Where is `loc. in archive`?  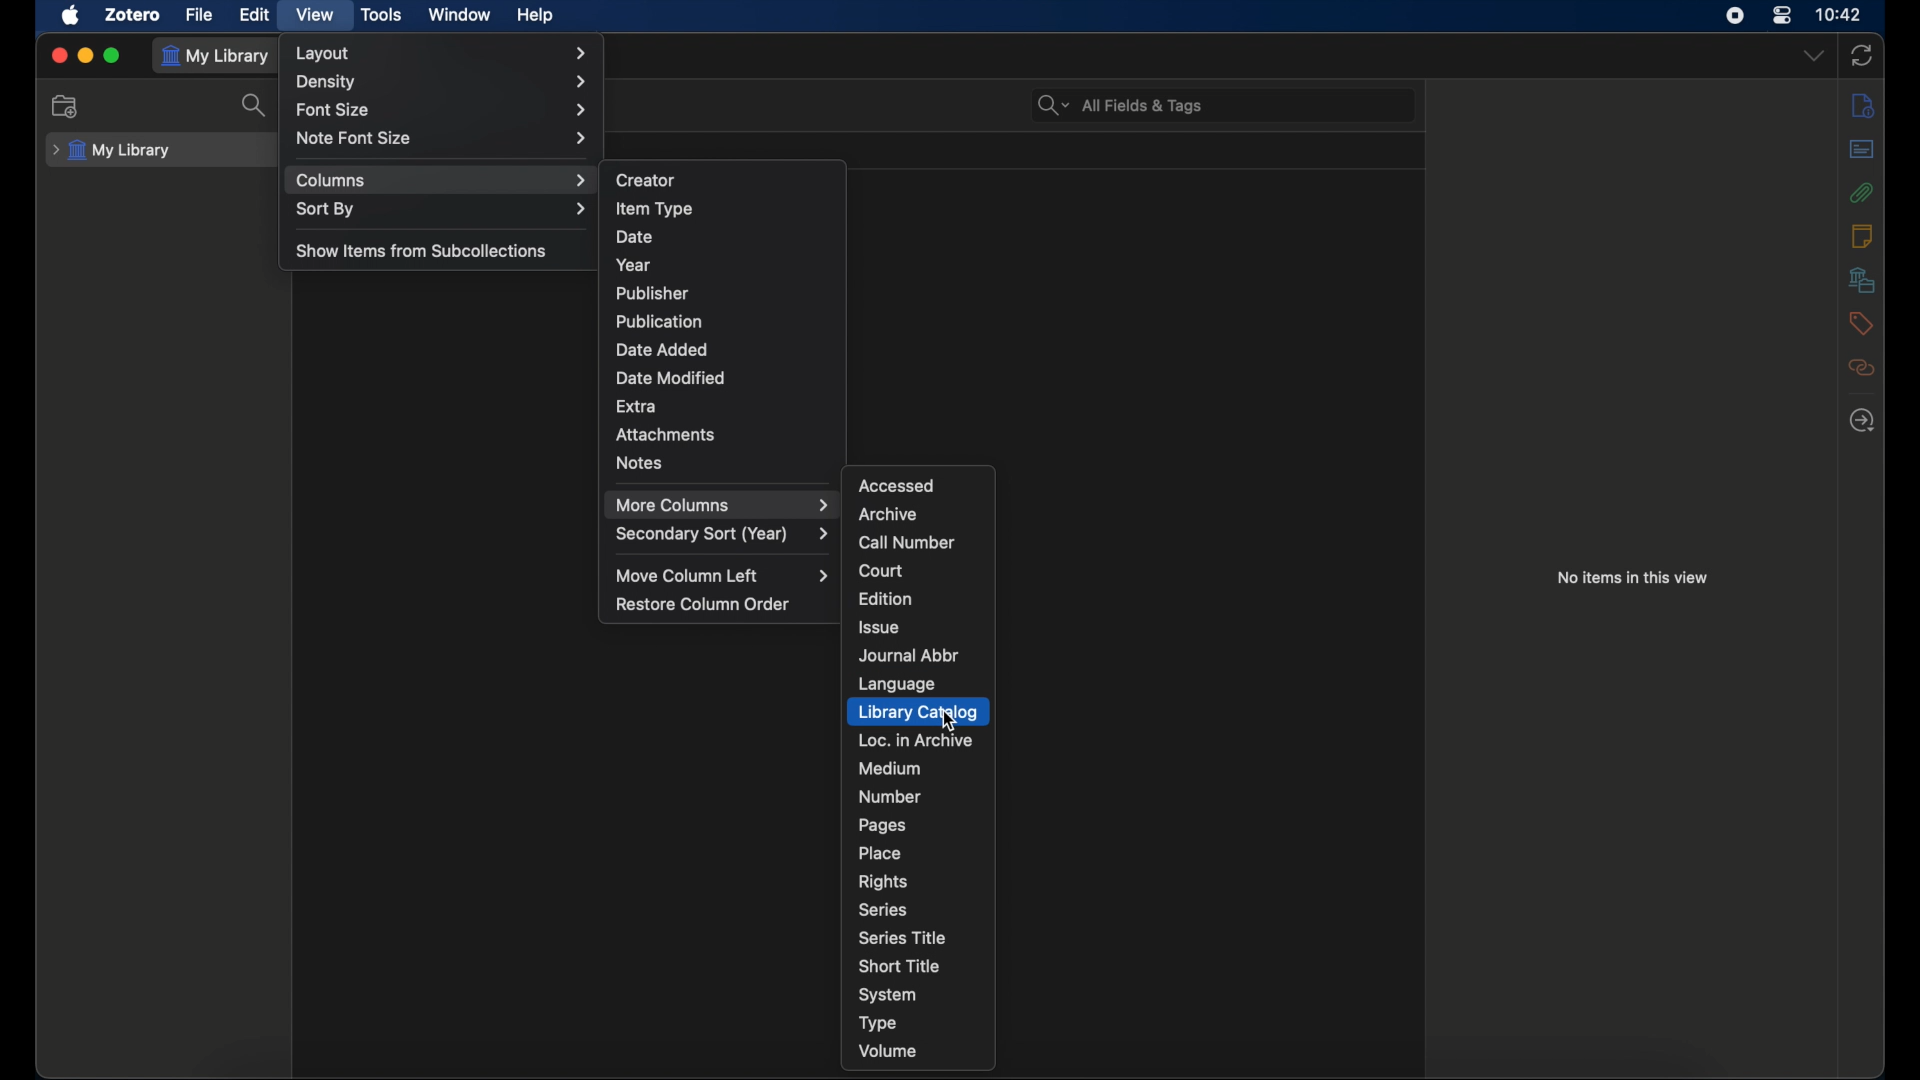
loc. in archive is located at coordinates (916, 740).